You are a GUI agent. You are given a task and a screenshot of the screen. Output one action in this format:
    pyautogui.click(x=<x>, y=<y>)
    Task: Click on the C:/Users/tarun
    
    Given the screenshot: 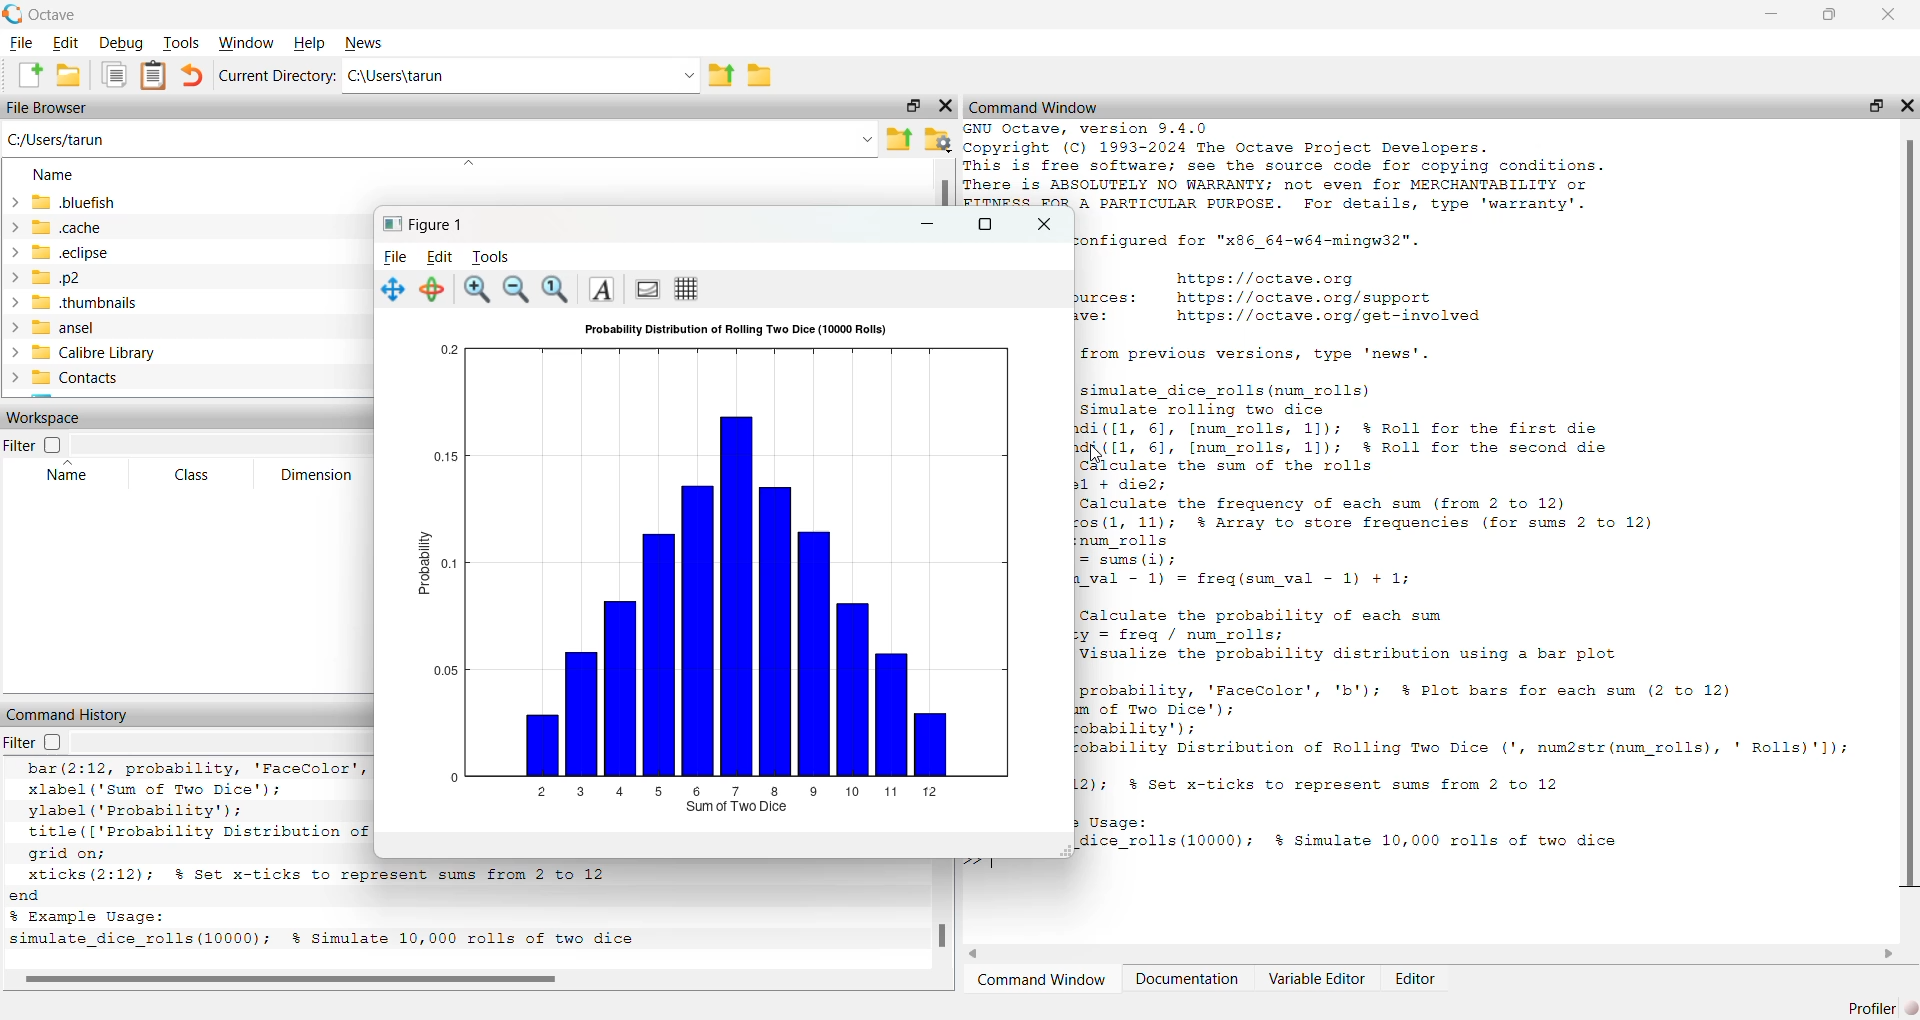 What is the action you would take?
    pyautogui.click(x=81, y=141)
    